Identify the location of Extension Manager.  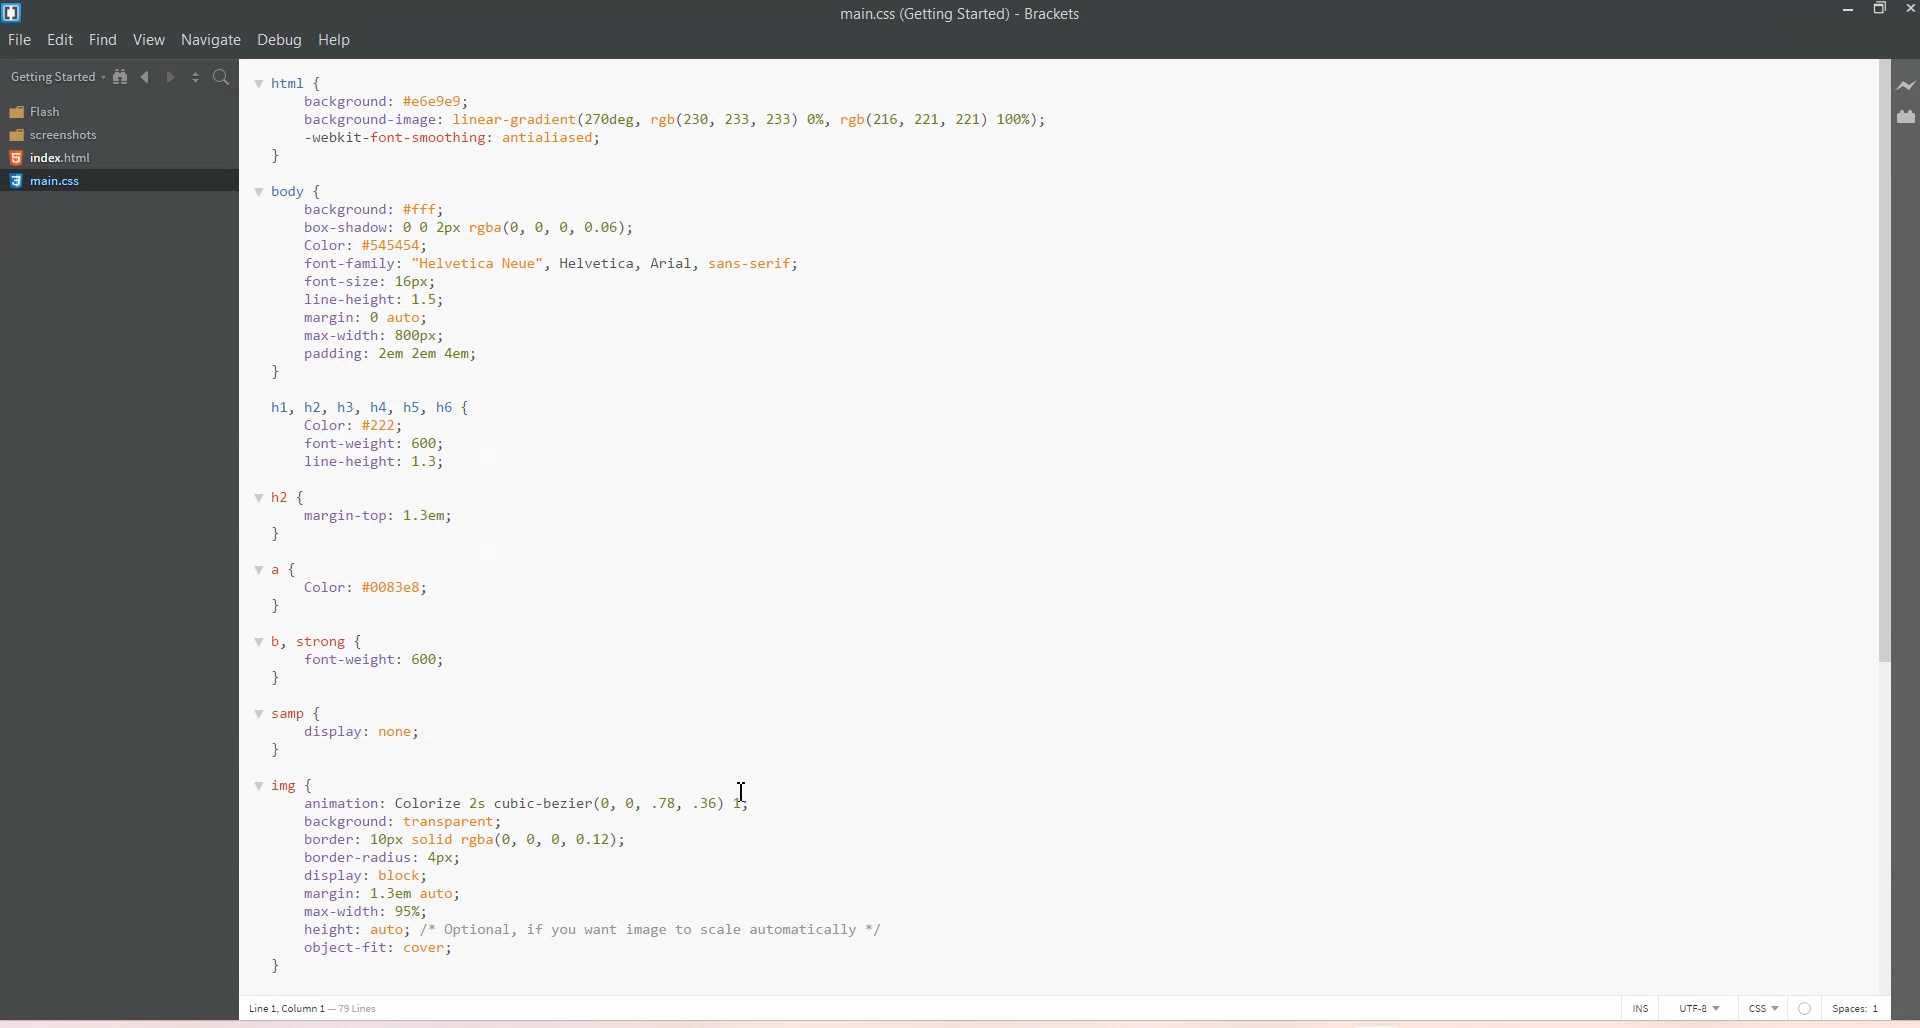
(1906, 117).